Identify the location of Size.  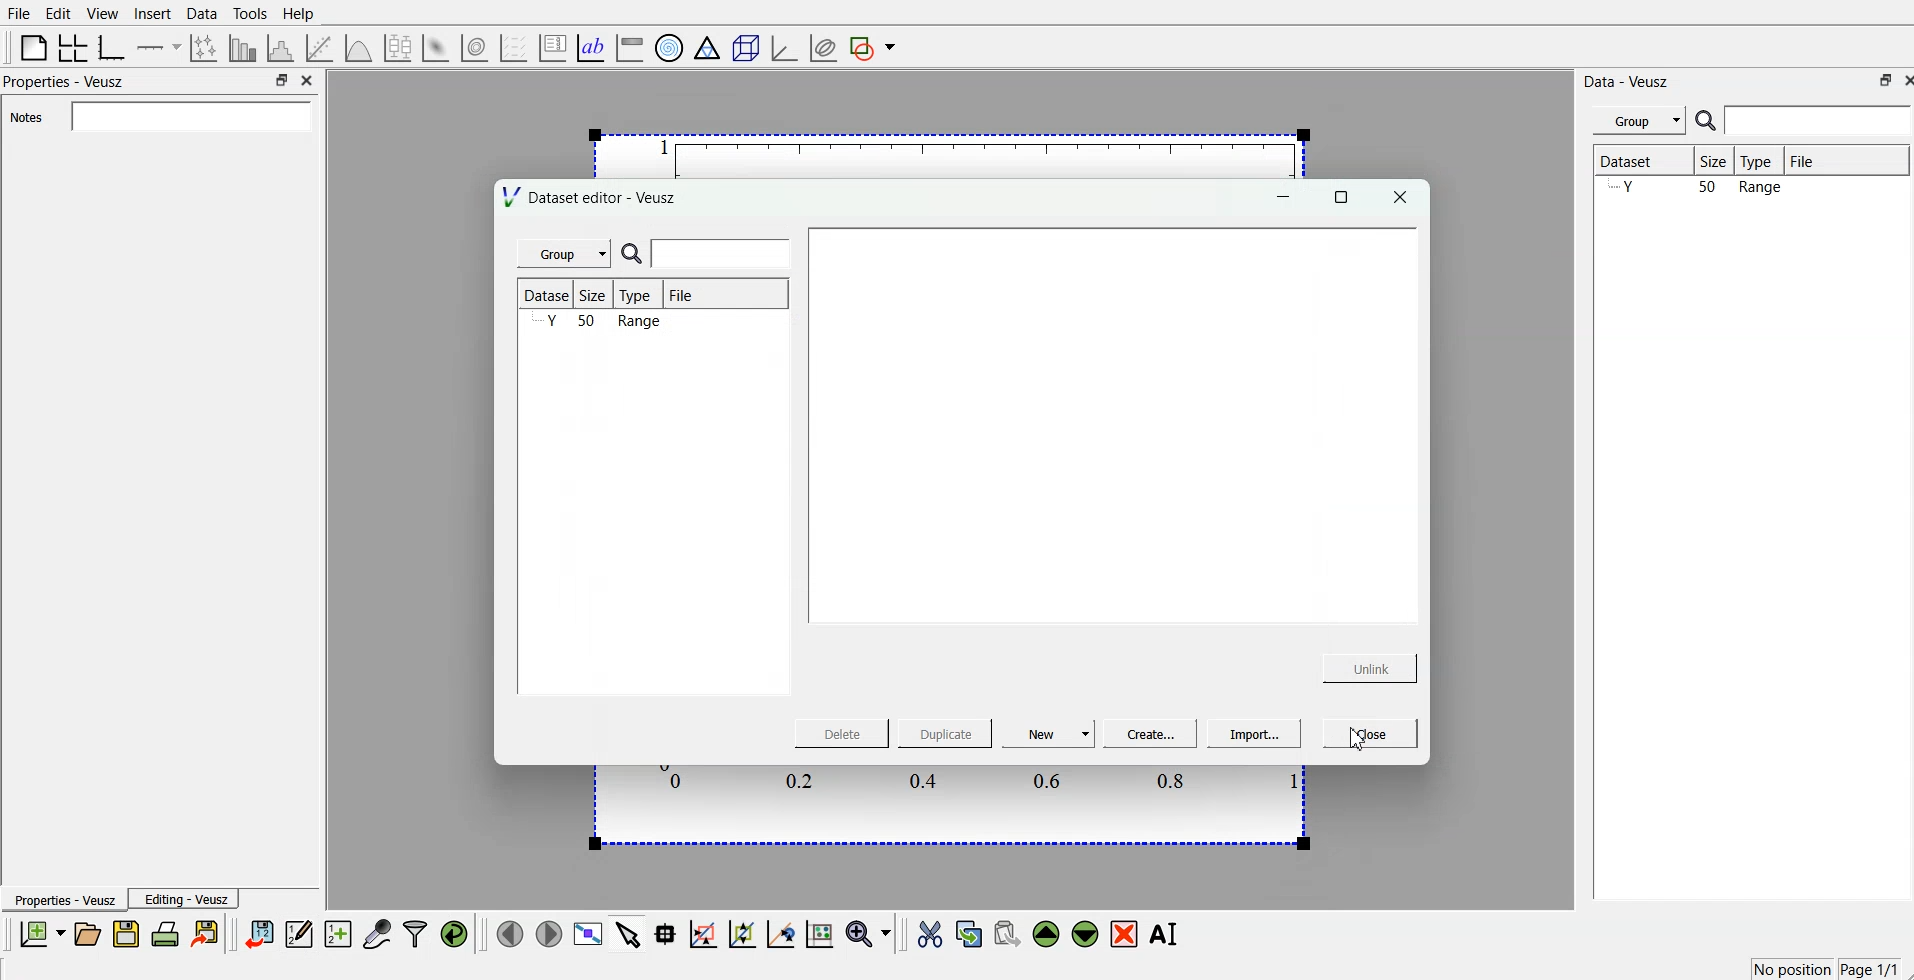
(1718, 162).